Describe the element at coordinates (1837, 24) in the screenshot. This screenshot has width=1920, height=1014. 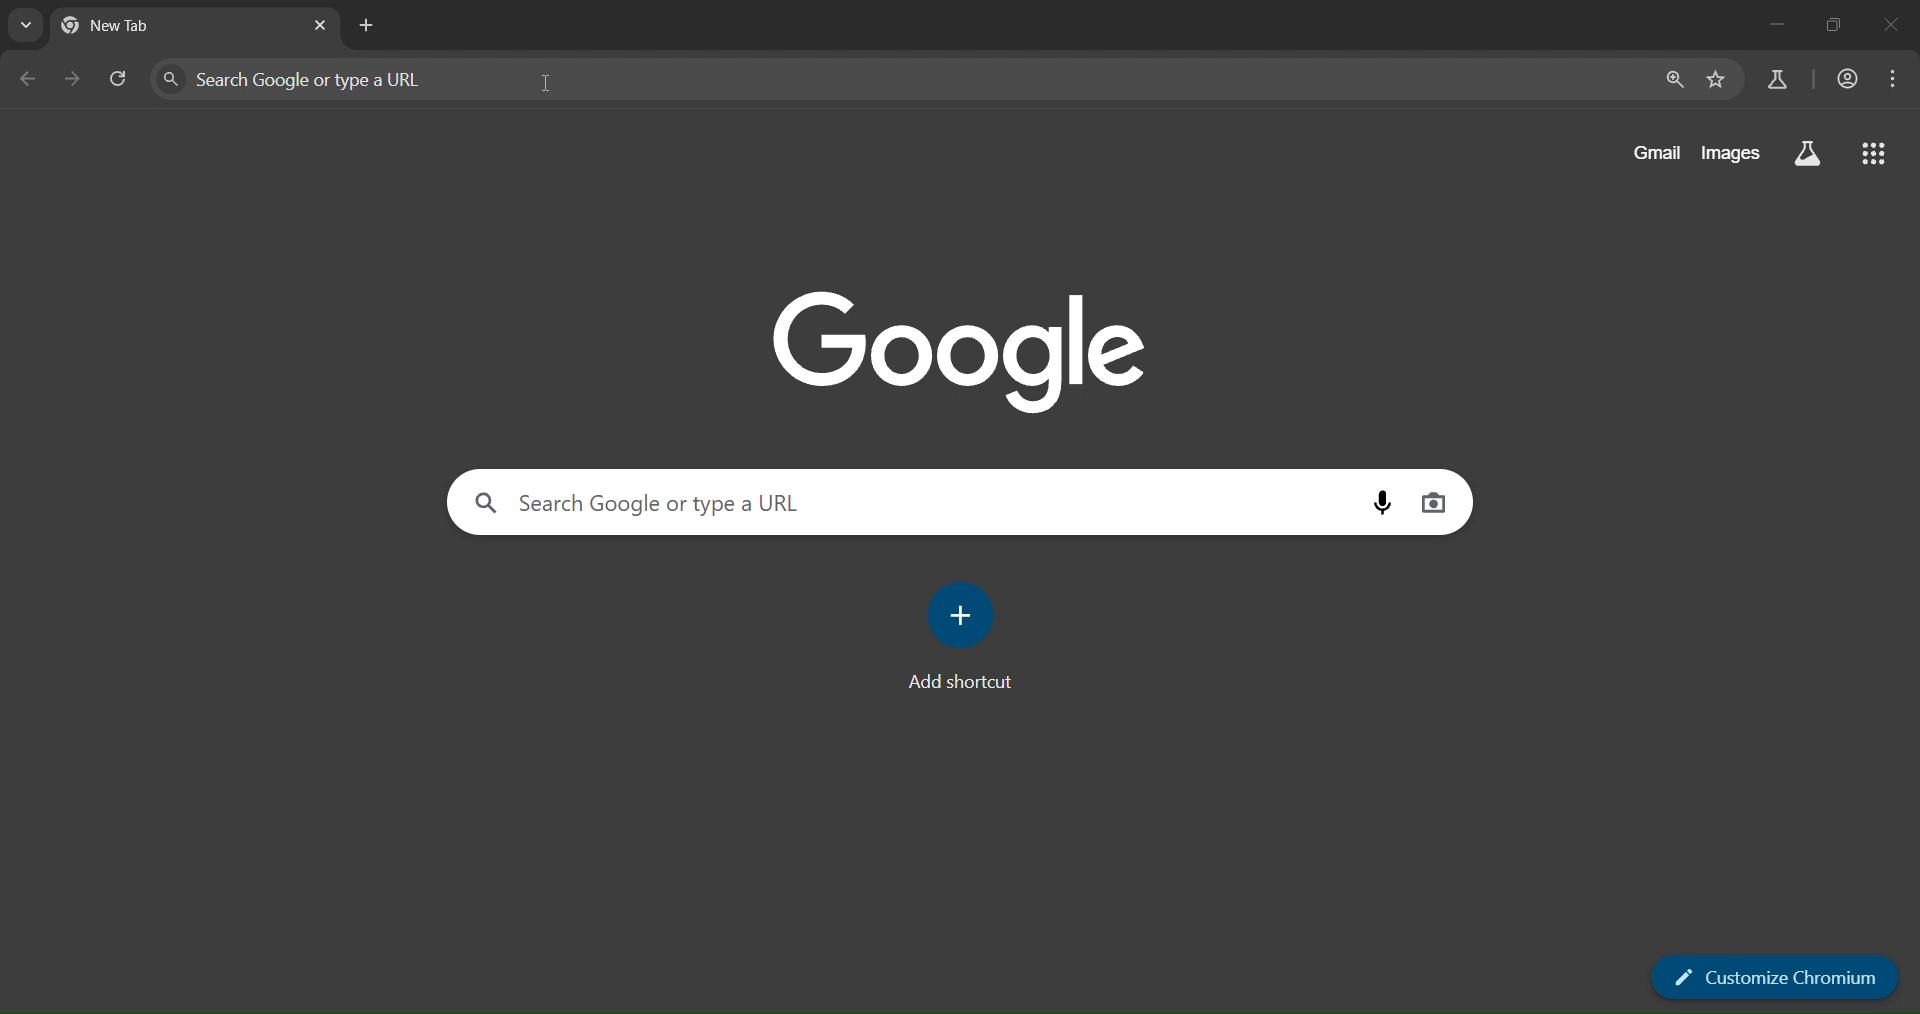
I see `restore down` at that location.